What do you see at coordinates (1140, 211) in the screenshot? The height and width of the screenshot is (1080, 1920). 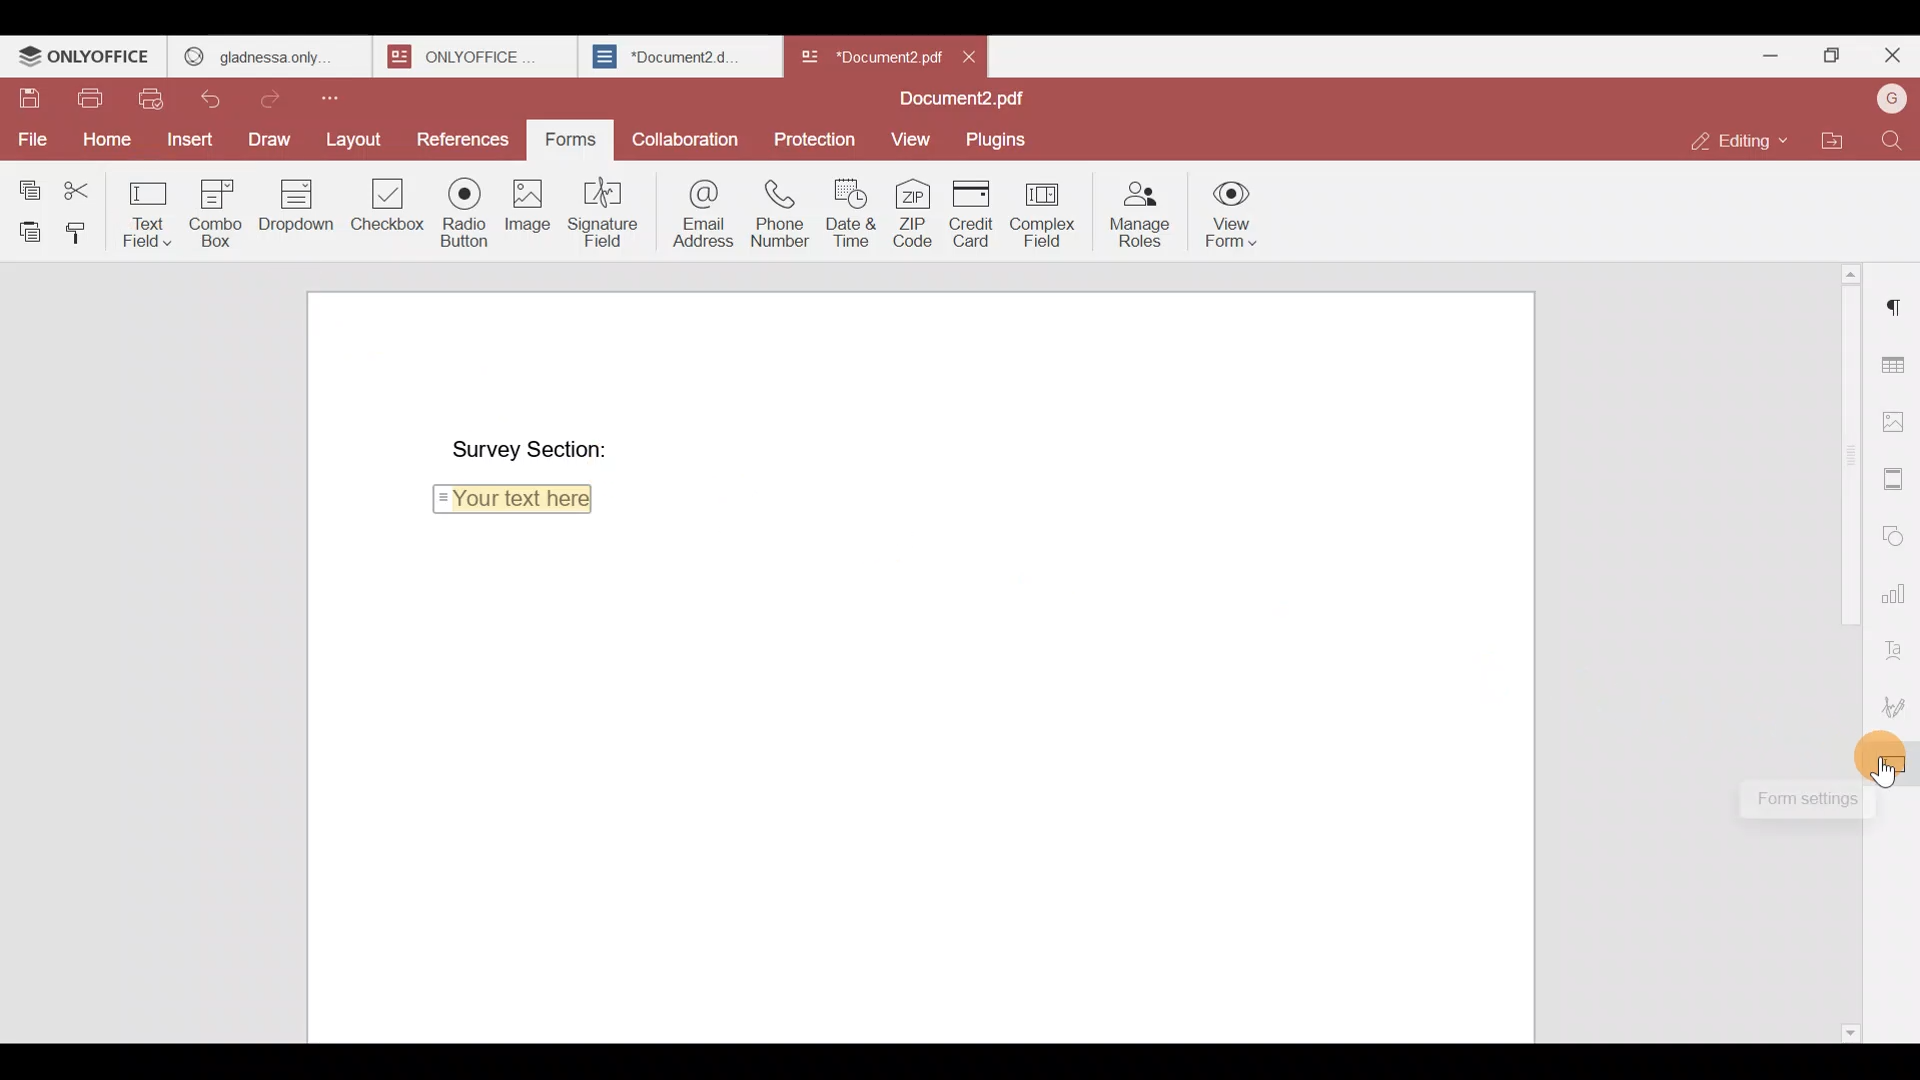 I see `Manage roles` at bounding box center [1140, 211].